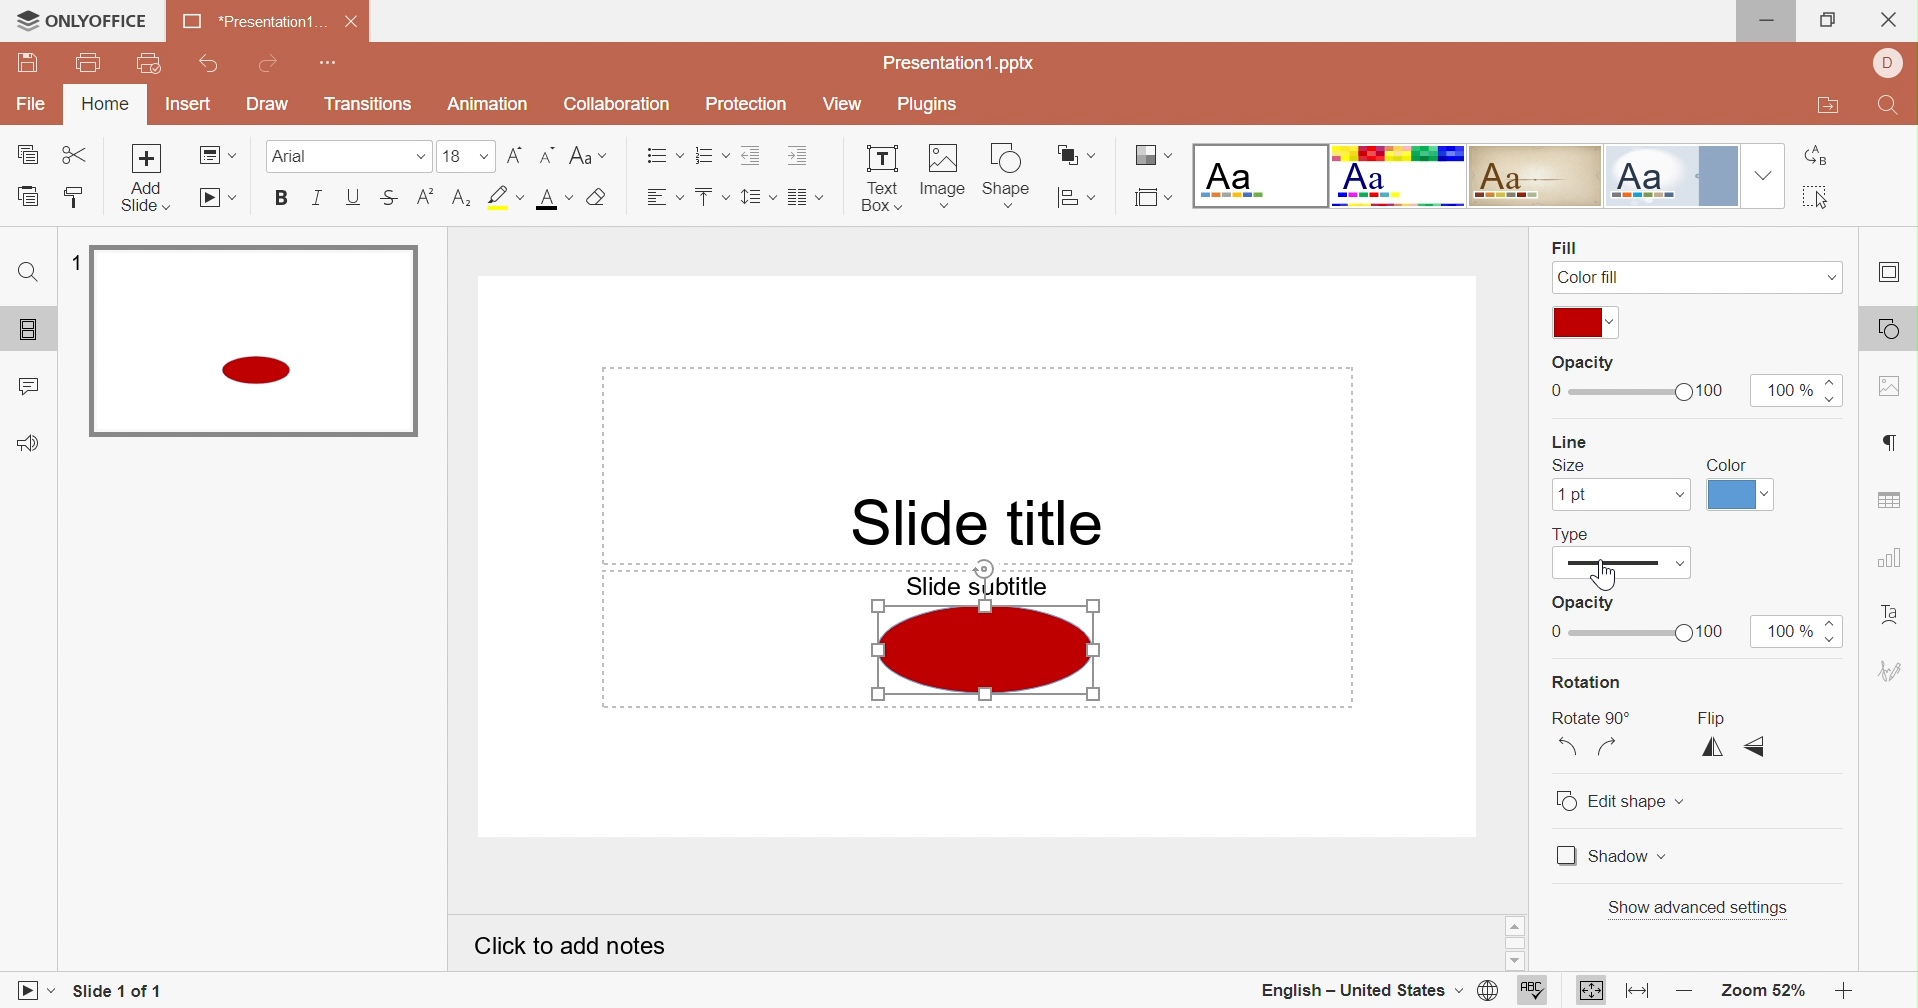 Image resolution: width=1918 pixels, height=1008 pixels. I want to click on Horizontal align, so click(661, 198).